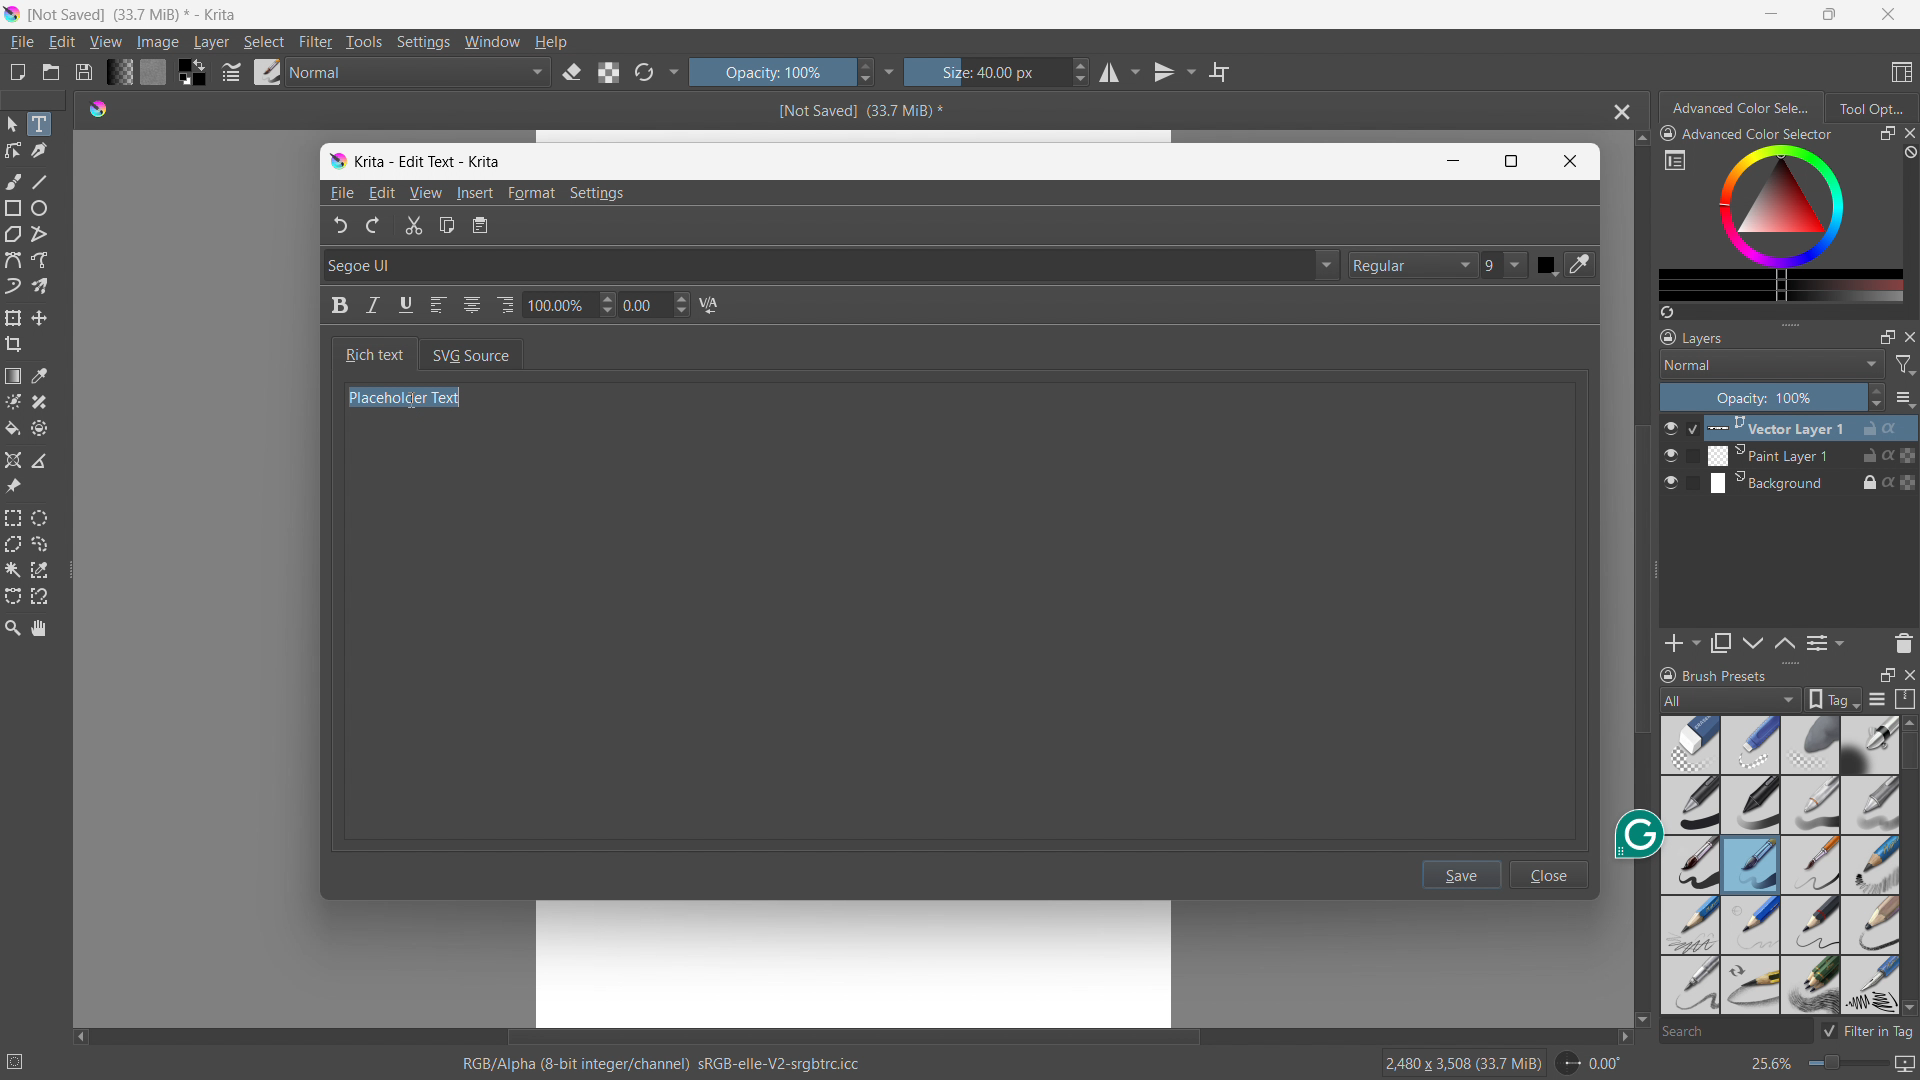 Image resolution: width=1920 pixels, height=1080 pixels. Describe the element at coordinates (1692, 336) in the screenshot. I see `layers` at that location.